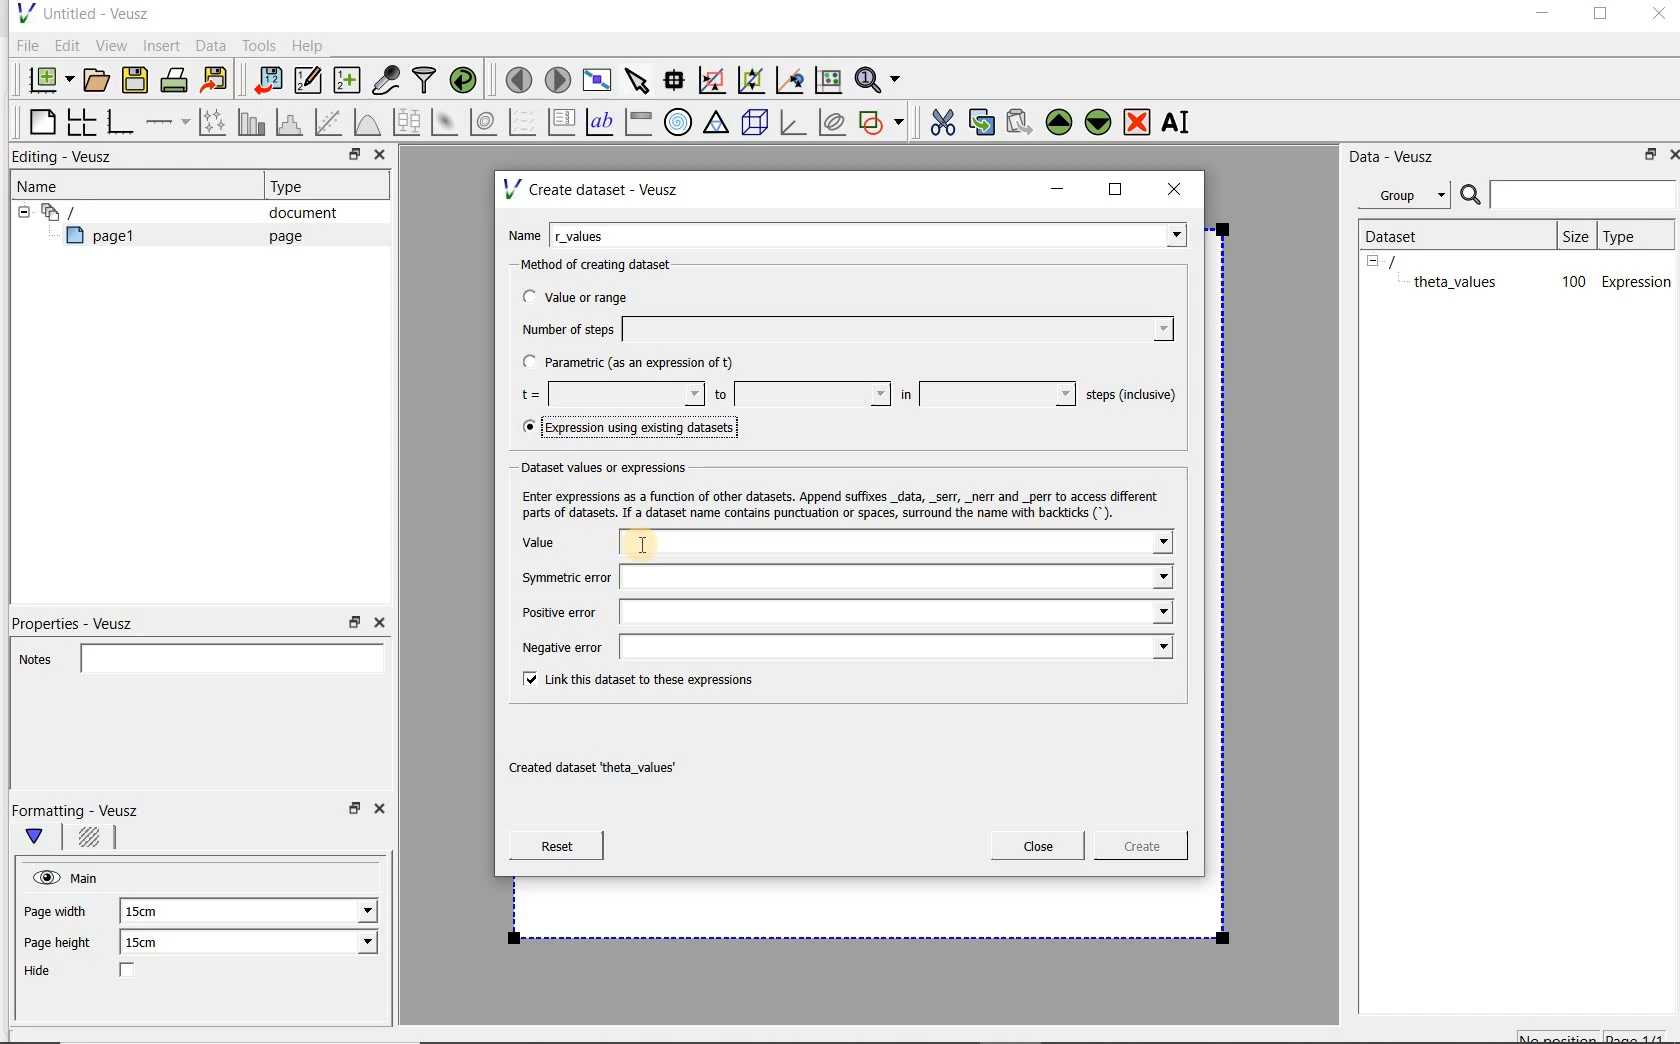 The width and height of the screenshot is (1680, 1044). Describe the element at coordinates (563, 122) in the screenshot. I see `plot key` at that location.